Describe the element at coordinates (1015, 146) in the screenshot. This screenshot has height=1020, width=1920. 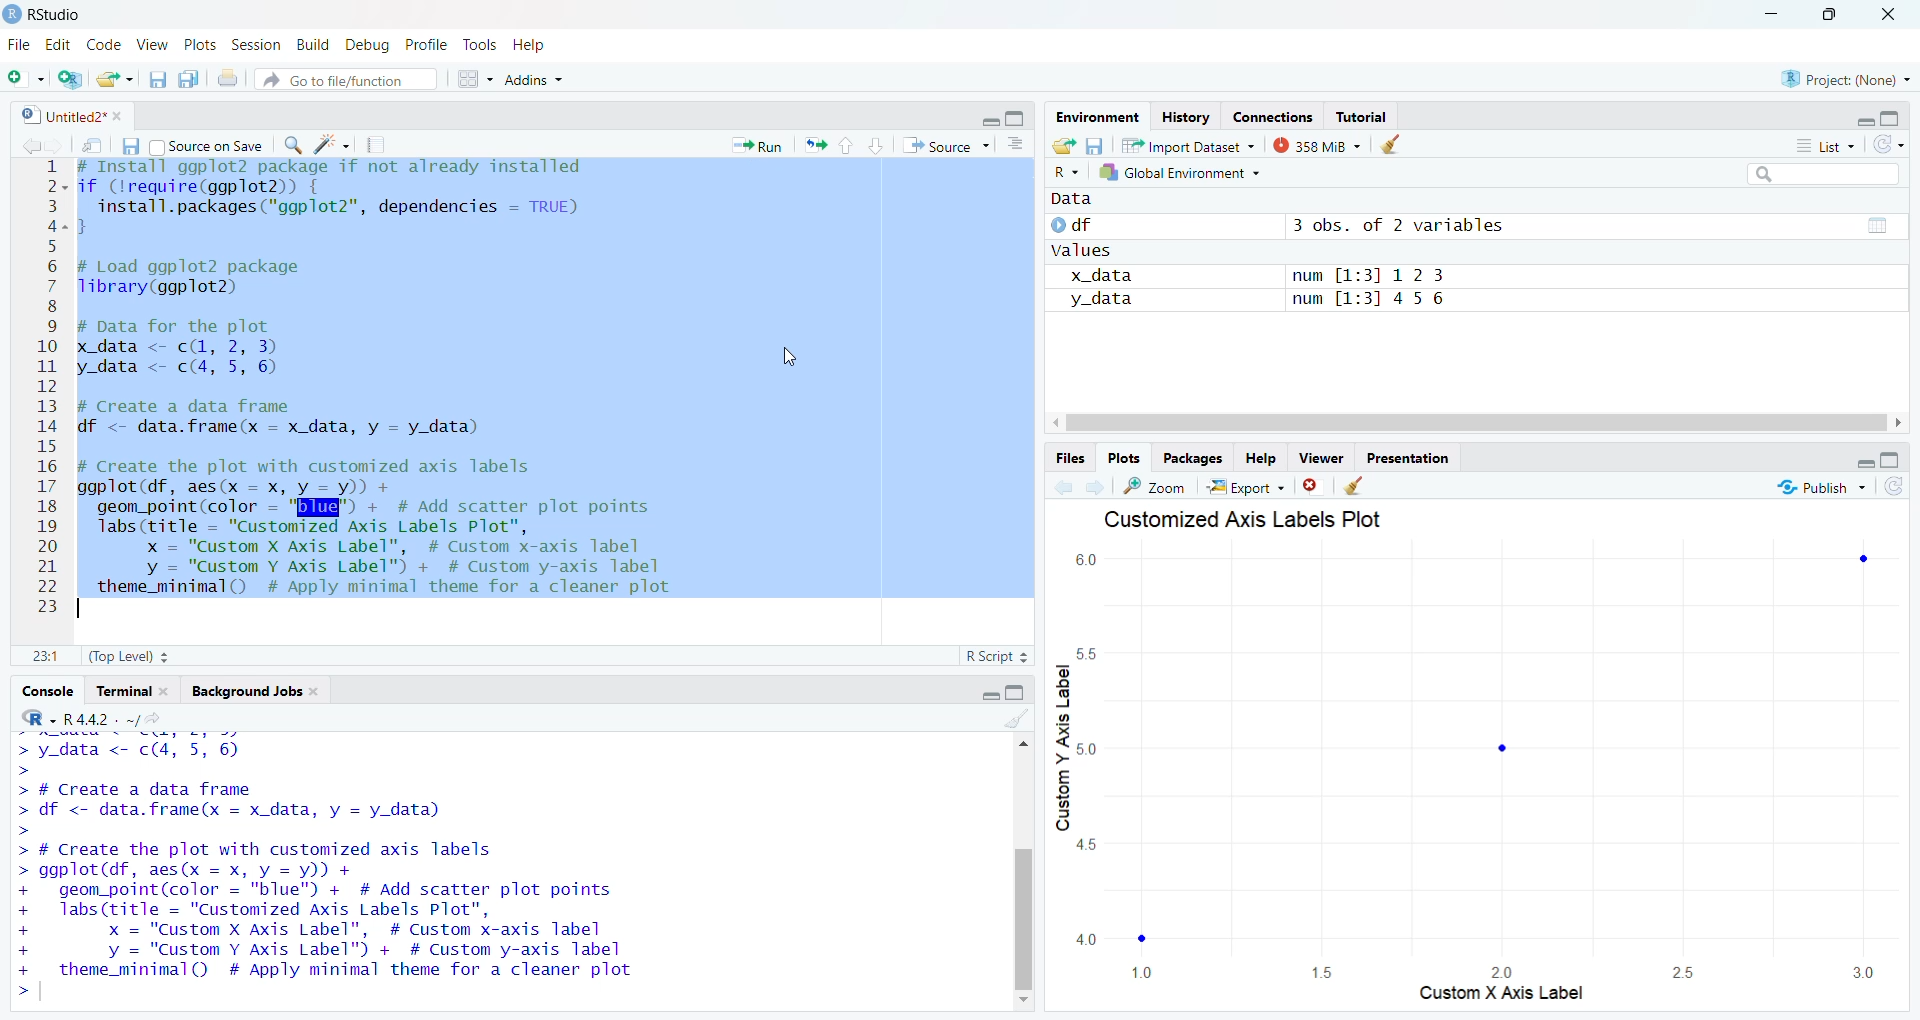
I see `options` at that location.